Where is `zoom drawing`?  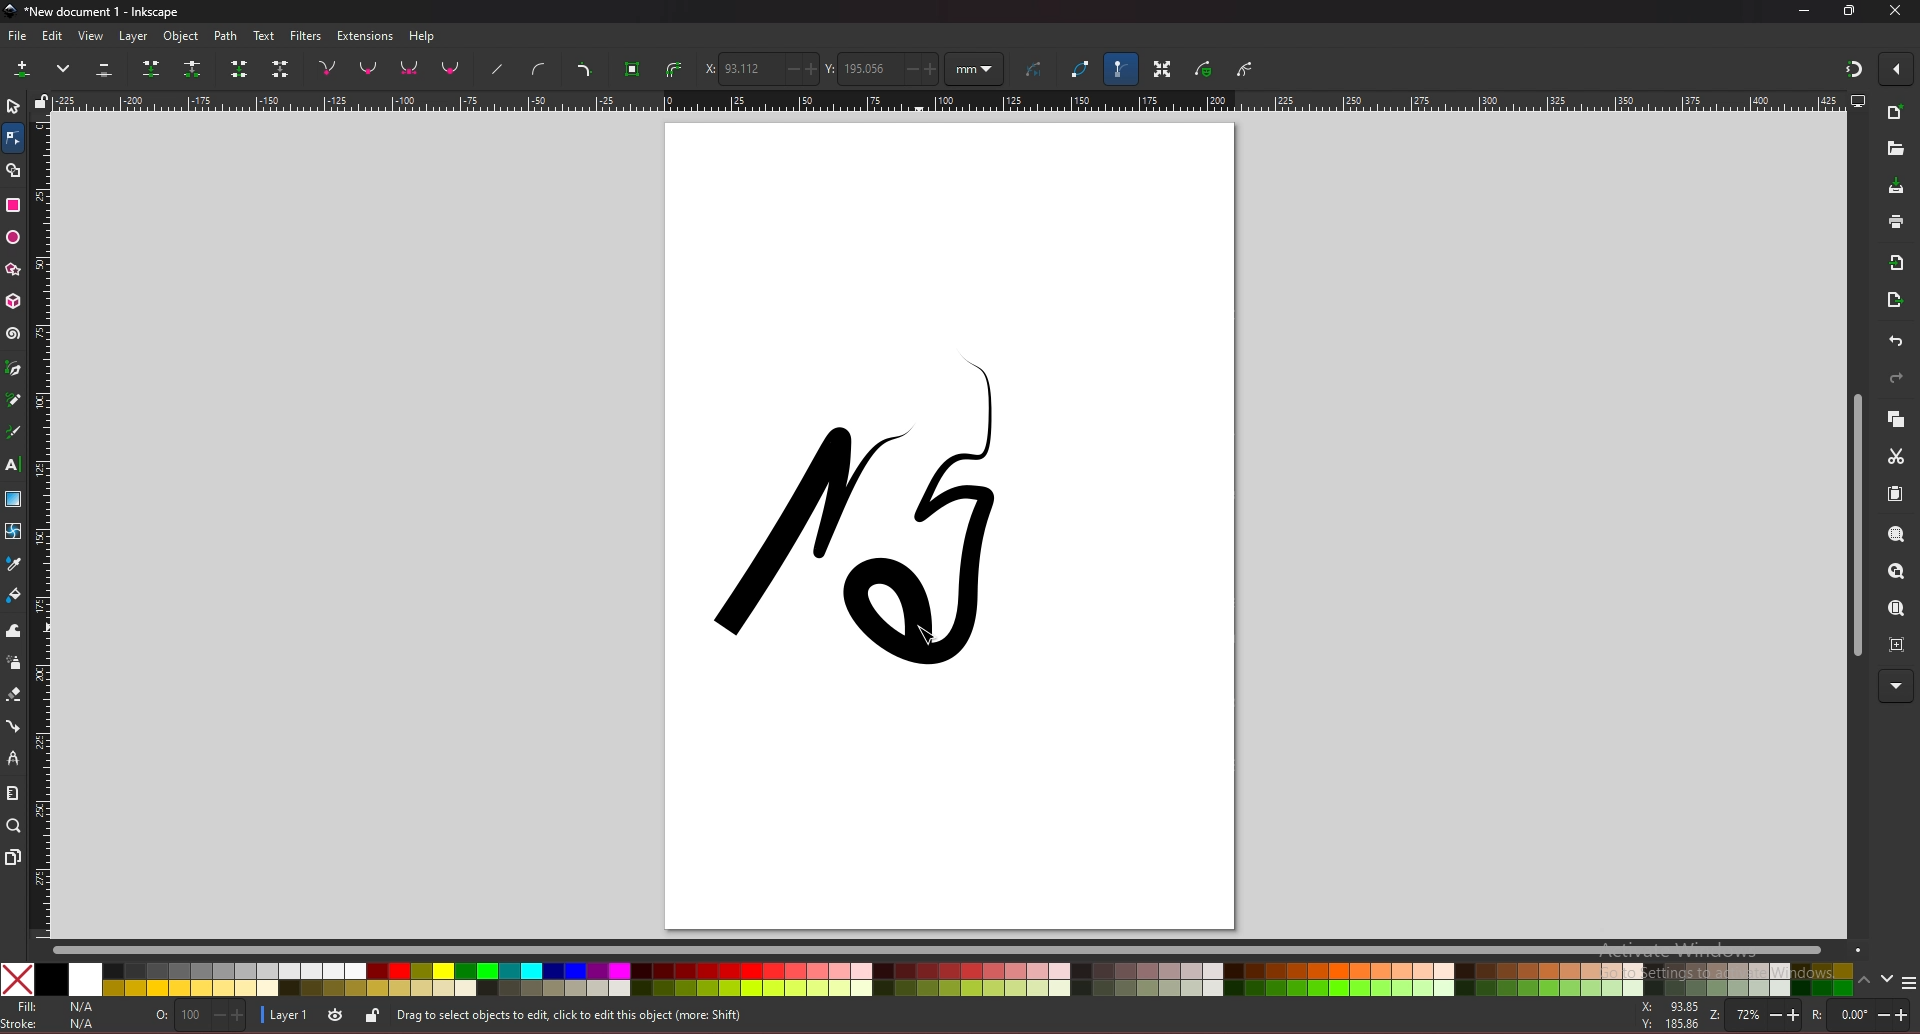
zoom drawing is located at coordinates (1896, 573).